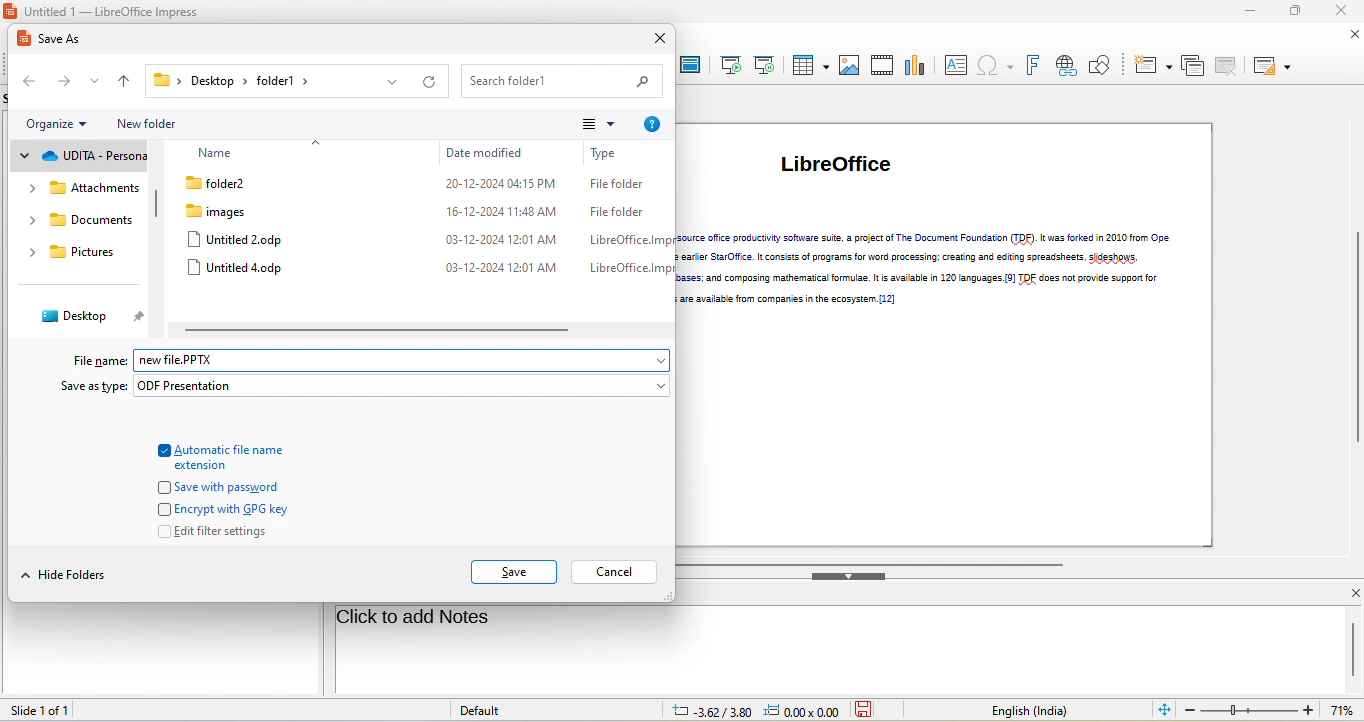 This screenshot has height=722, width=1364. Describe the element at coordinates (928, 256) in the screenshot. I see `i | nOffice.org, an open-sourced version of the earker StarOffice. It consists of programs for word processing: creating and editing spreadsheets. sideshows.` at that location.